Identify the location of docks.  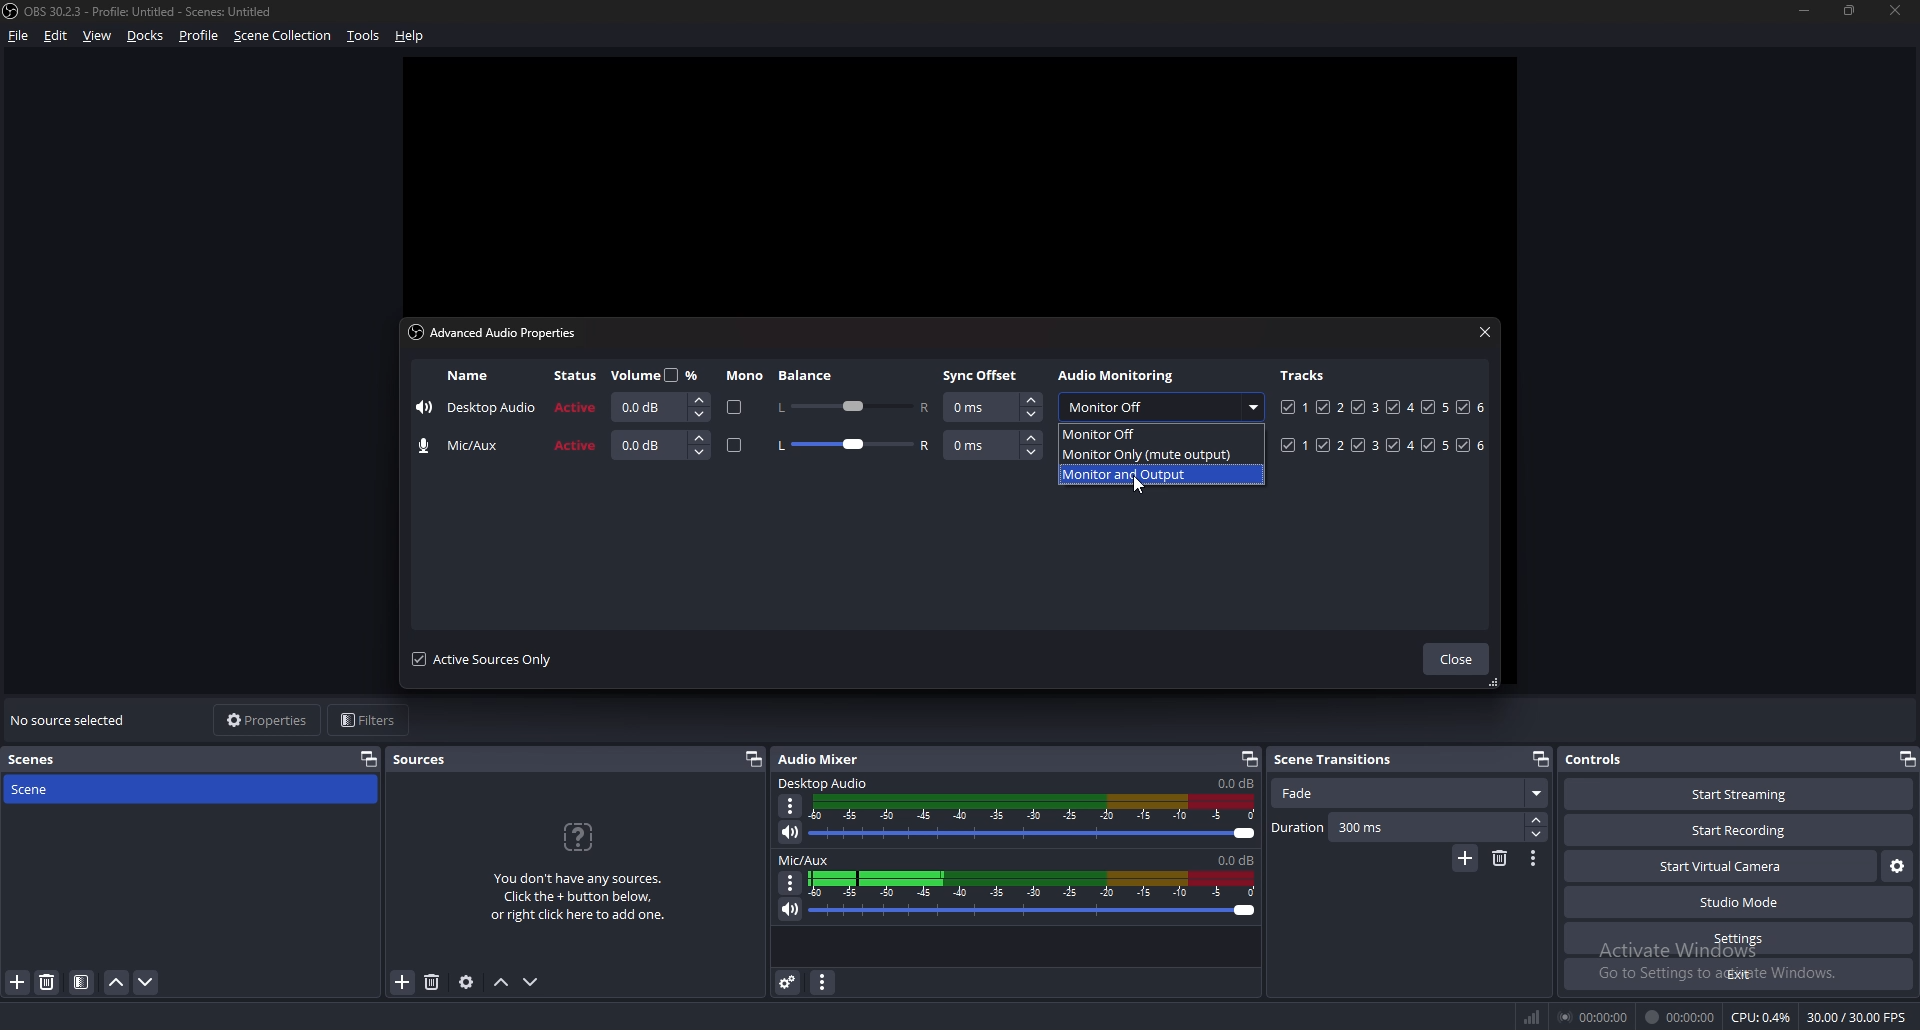
(148, 35).